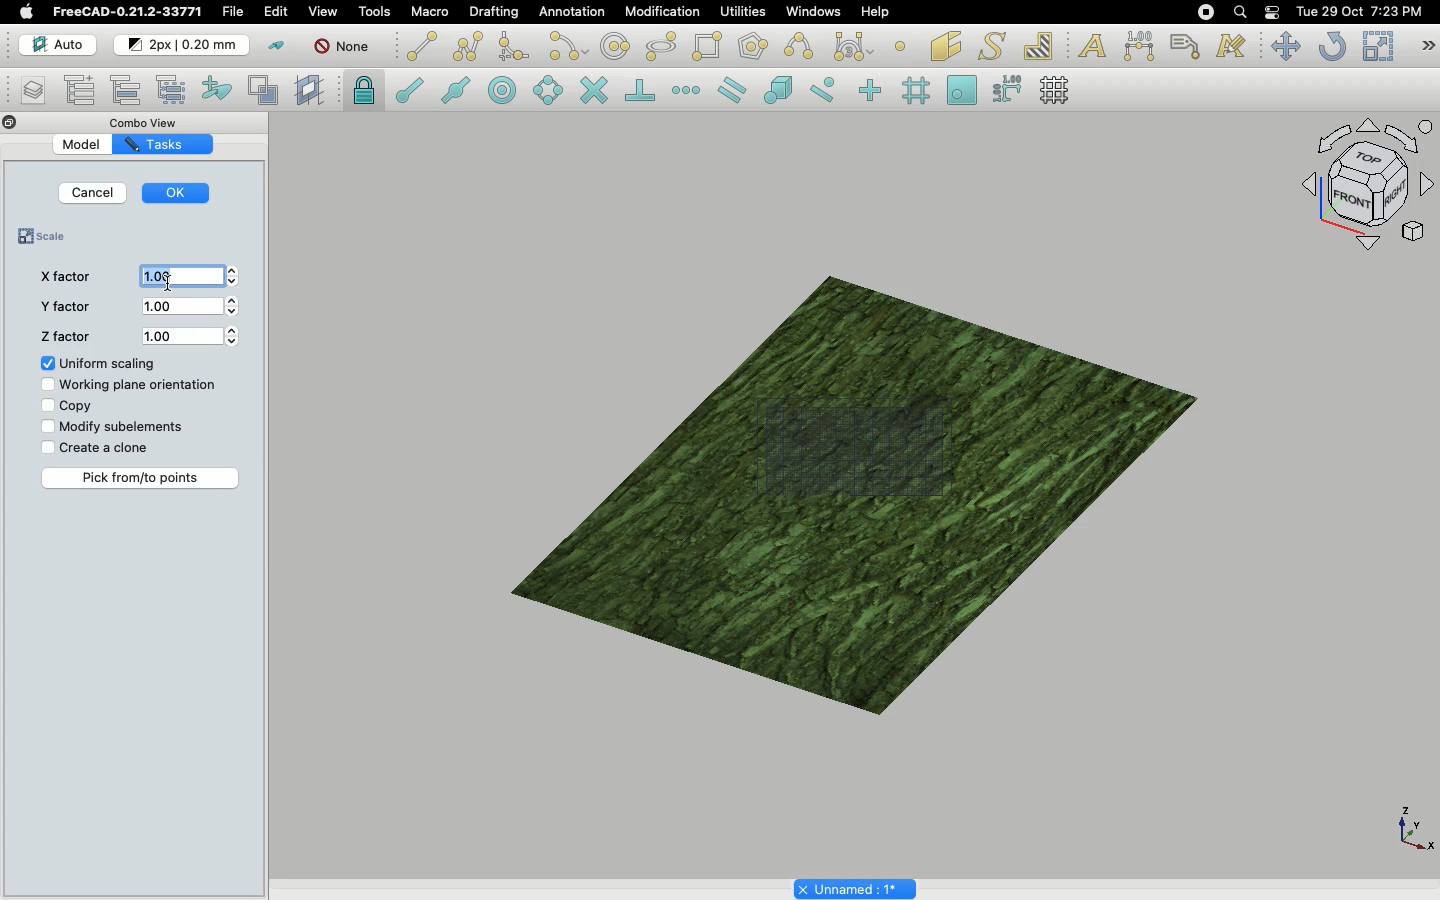  Describe the element at coordinates (126, 12) in the screenshot. I see `FreeCAD` at that location.